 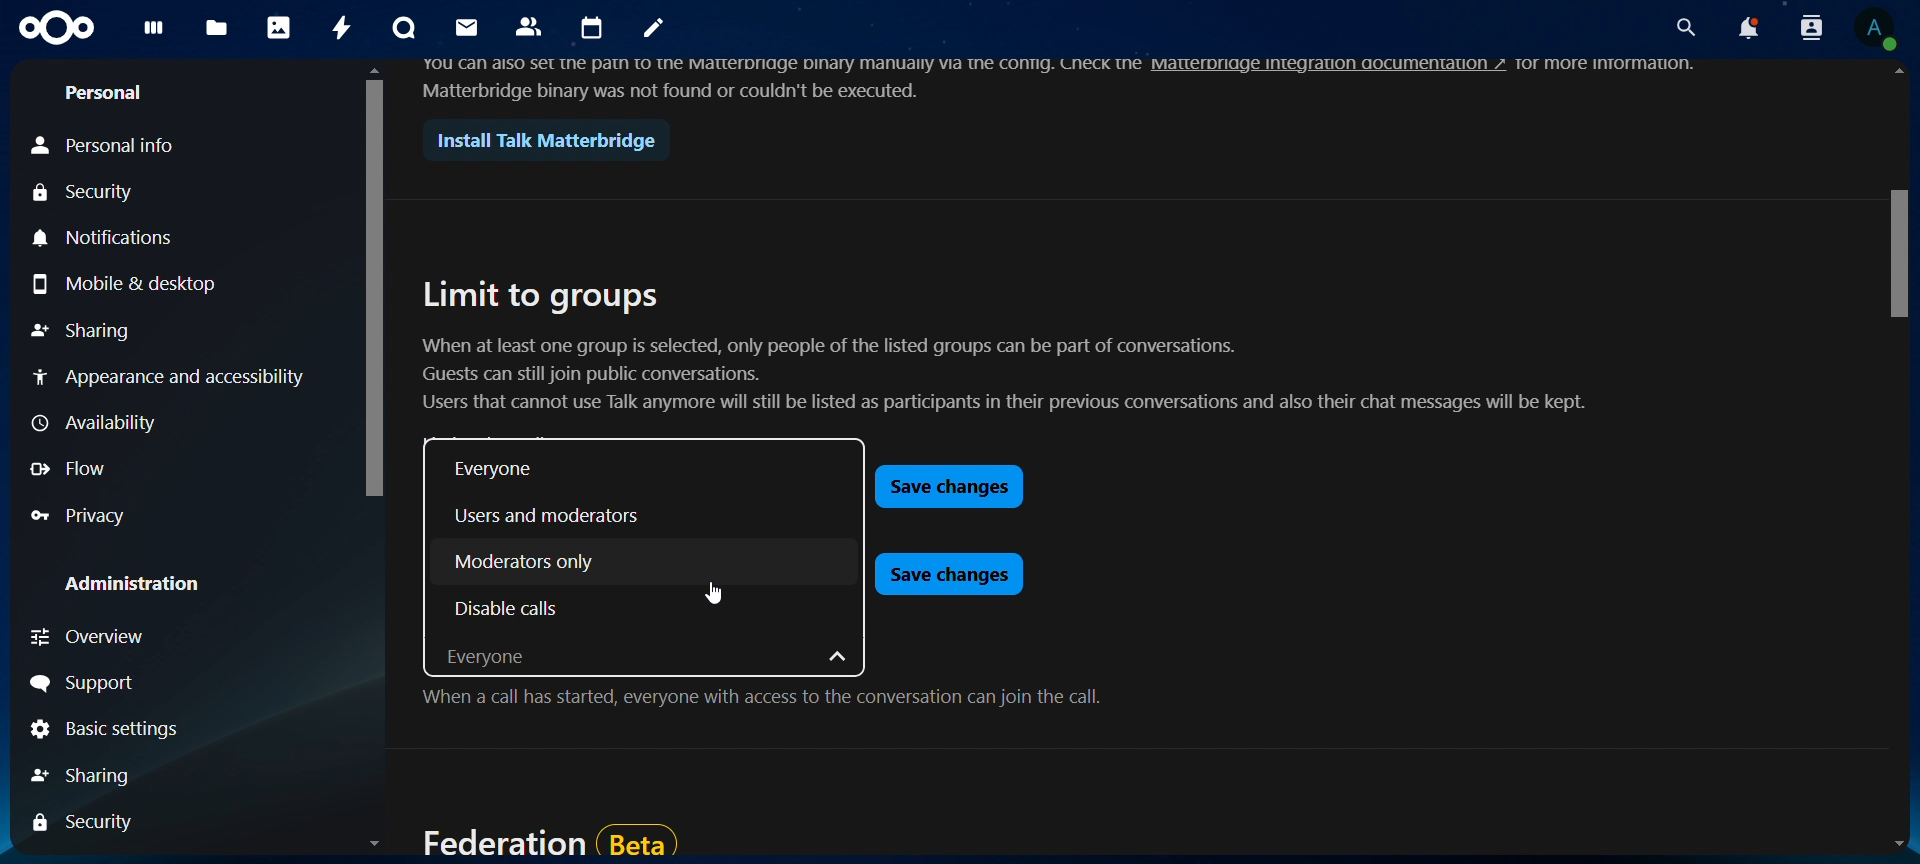 I want to click on mail, so click(x=468, y=30).